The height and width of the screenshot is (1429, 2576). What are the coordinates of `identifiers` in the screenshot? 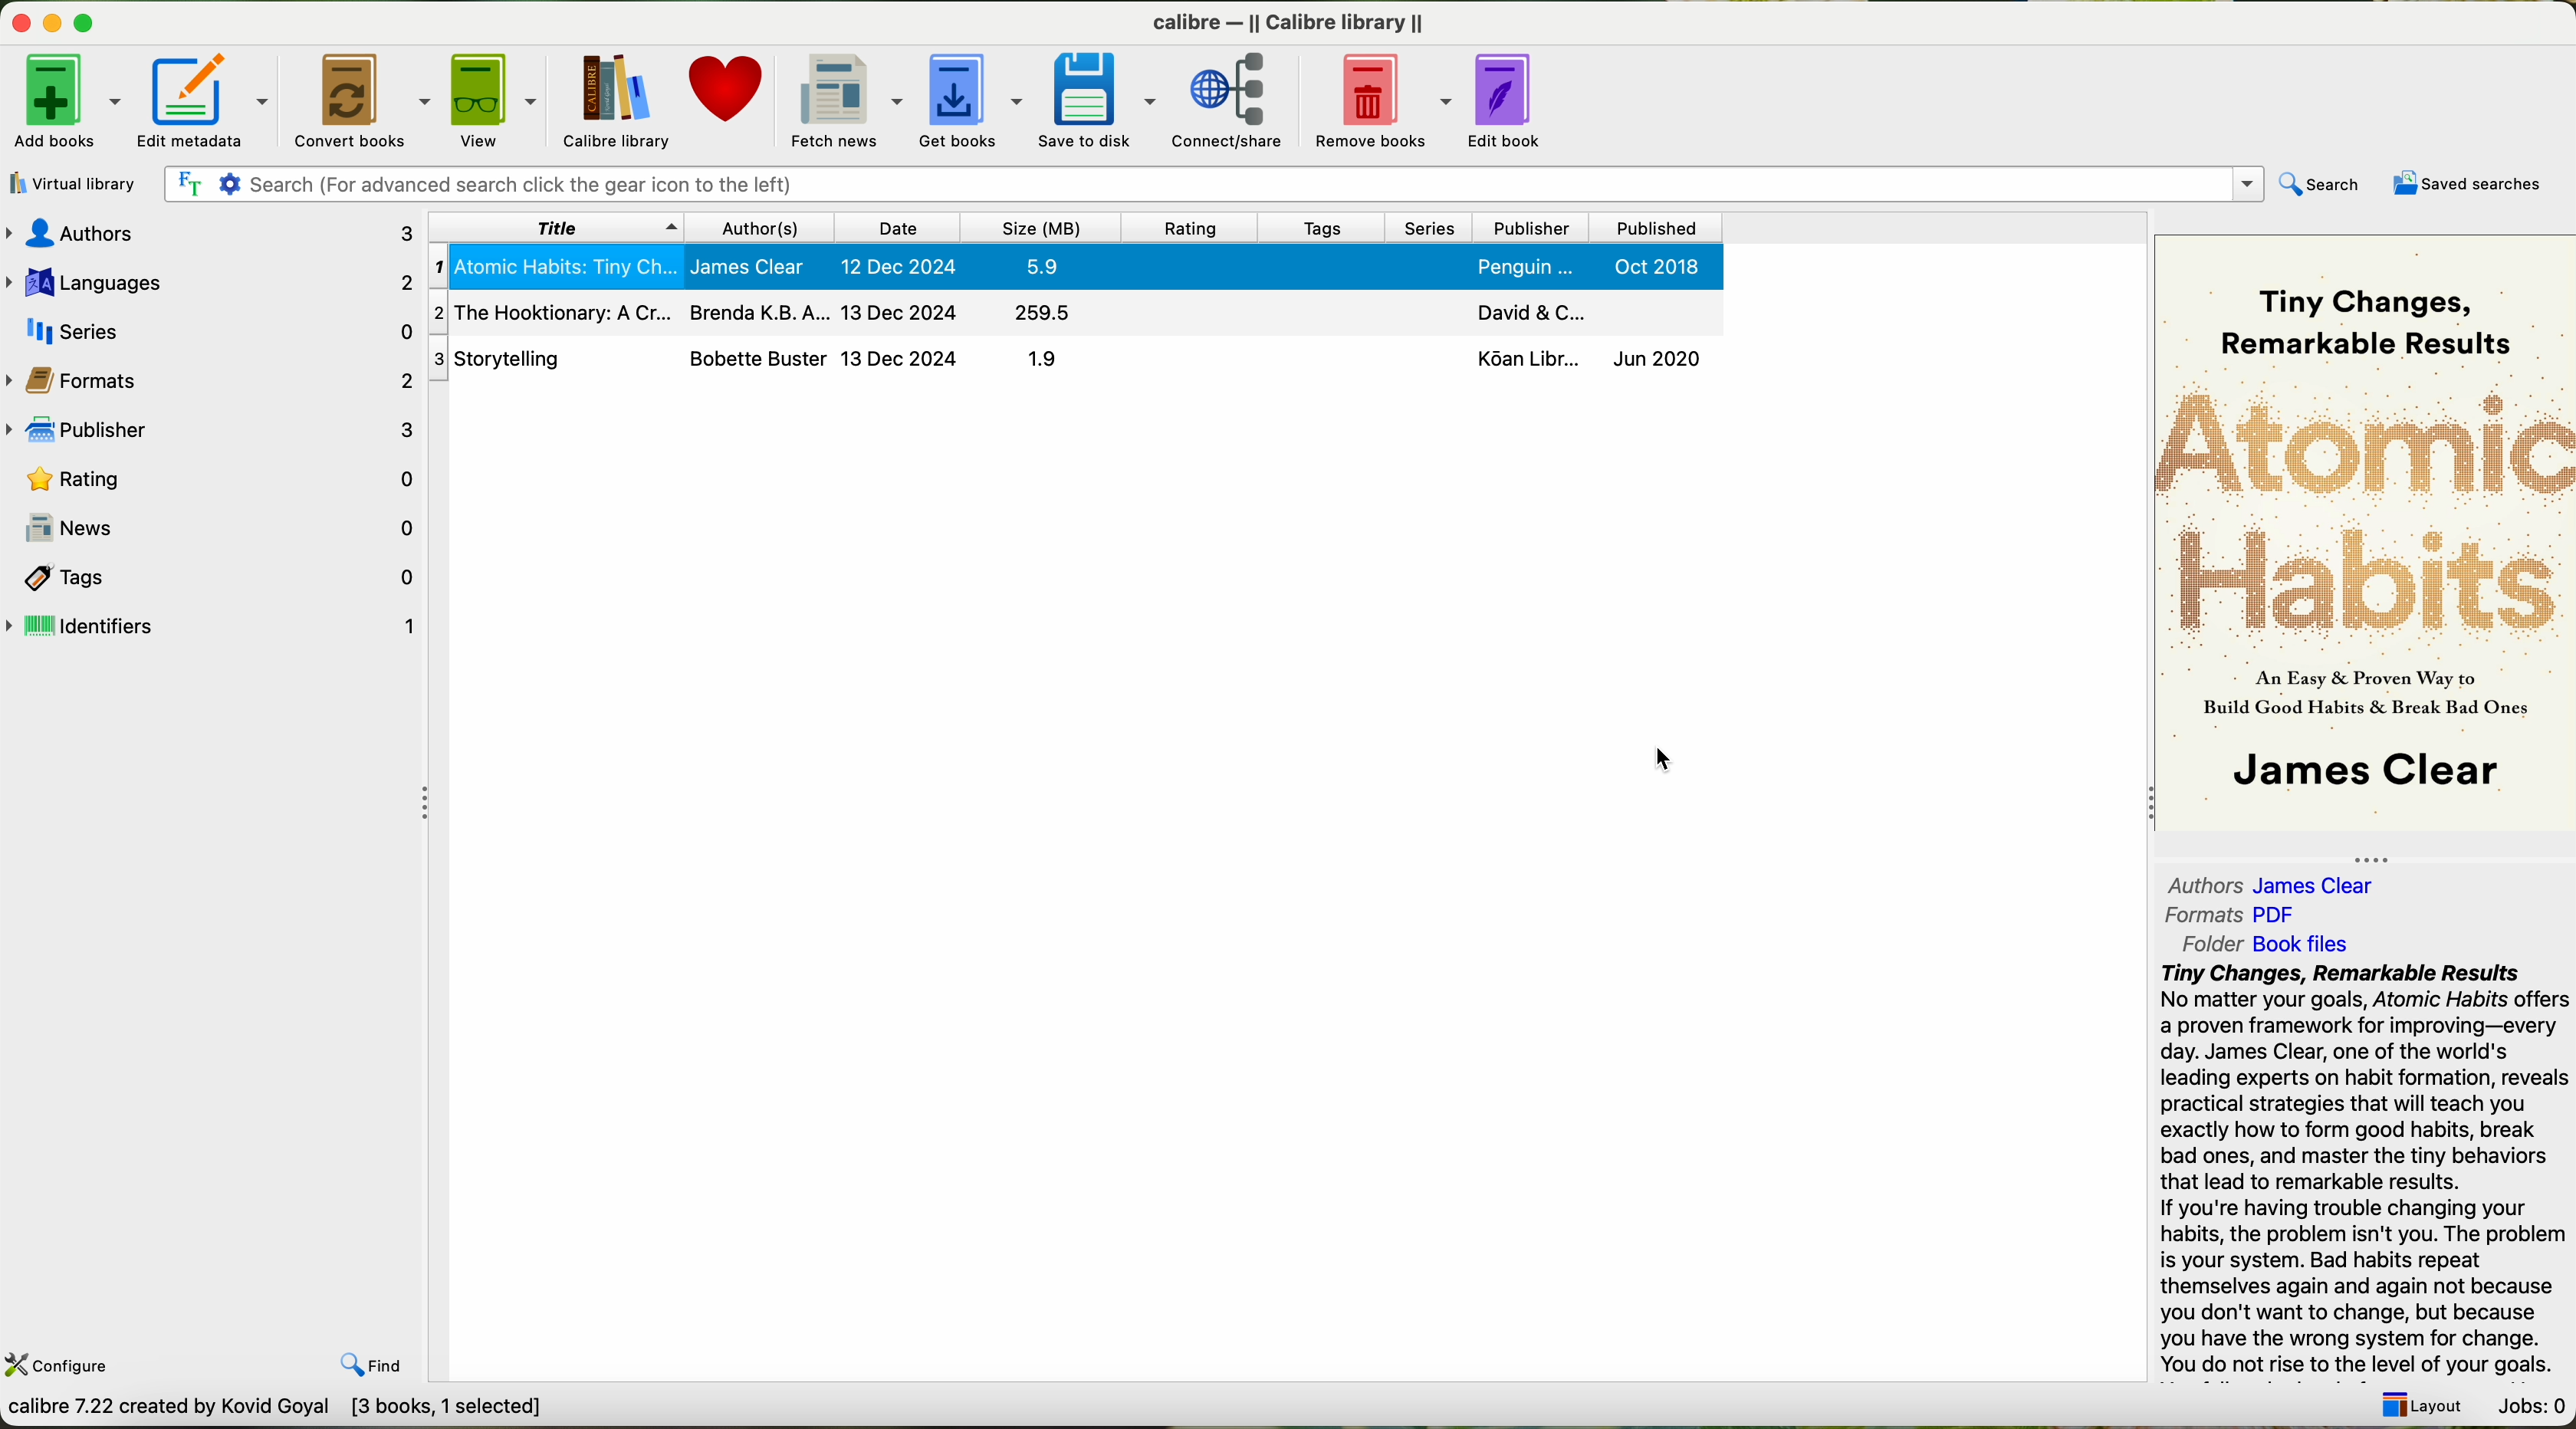 It's located at (213, 627).